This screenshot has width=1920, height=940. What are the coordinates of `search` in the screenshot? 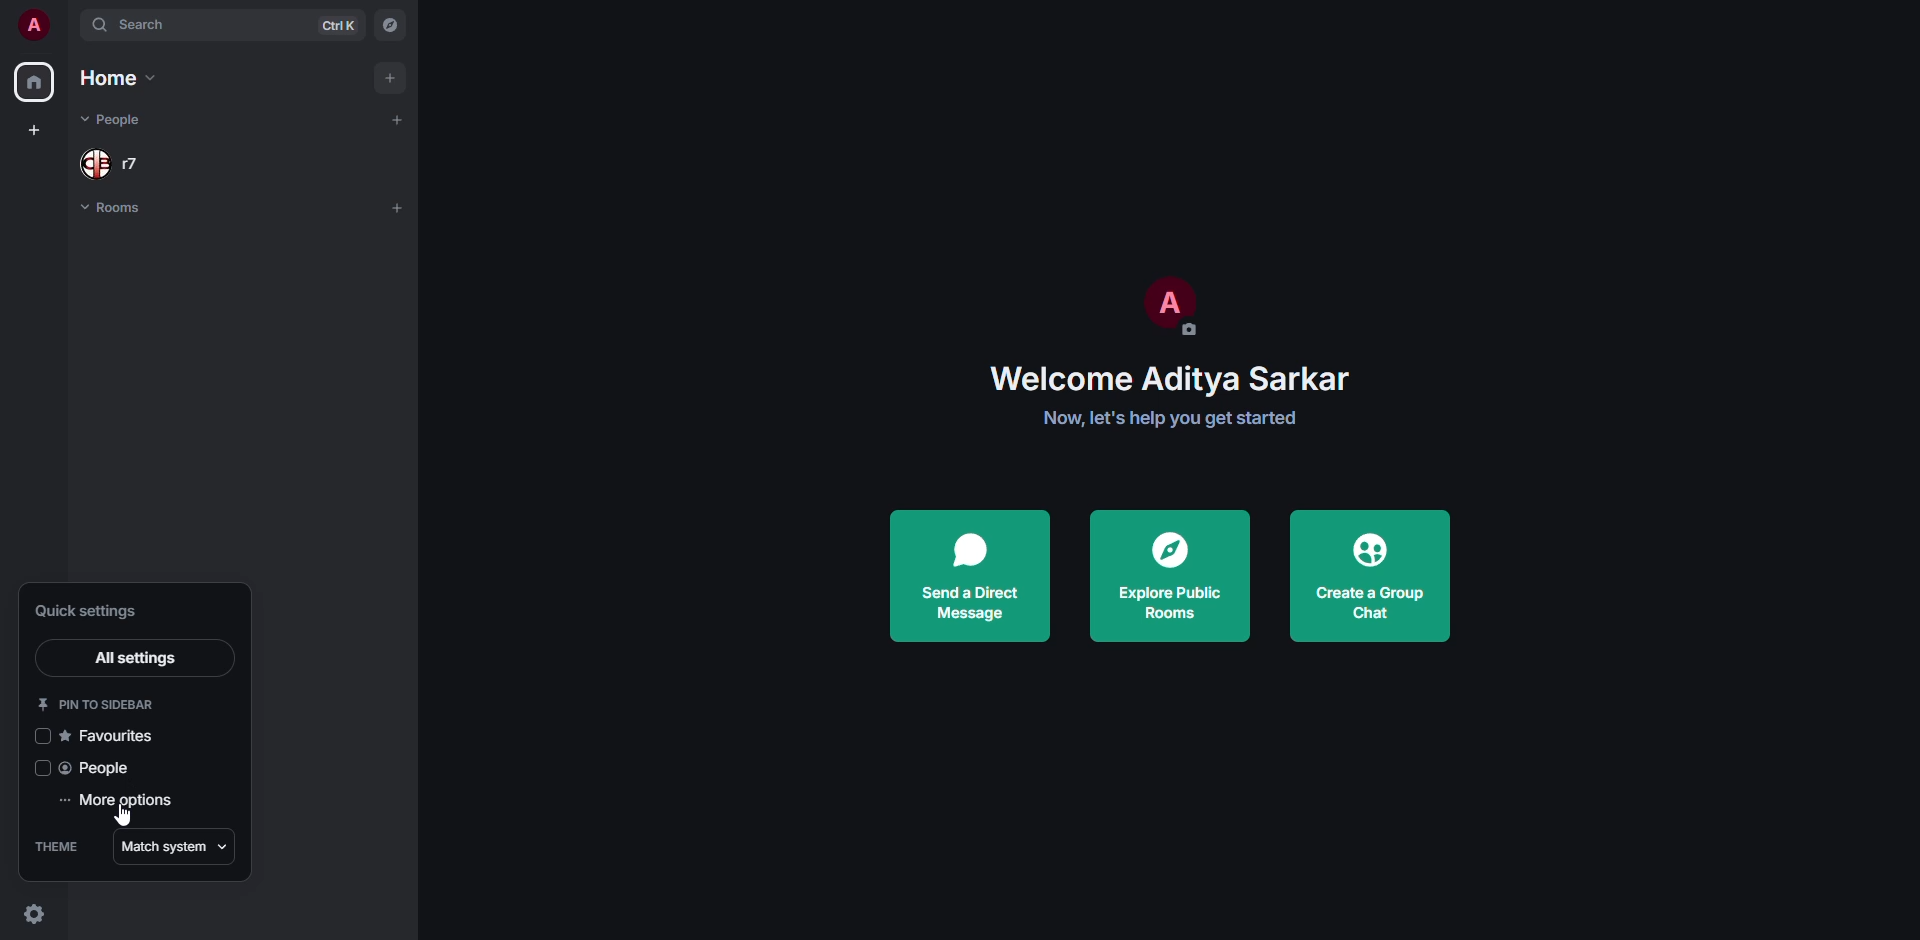 It's located at (147, 26).